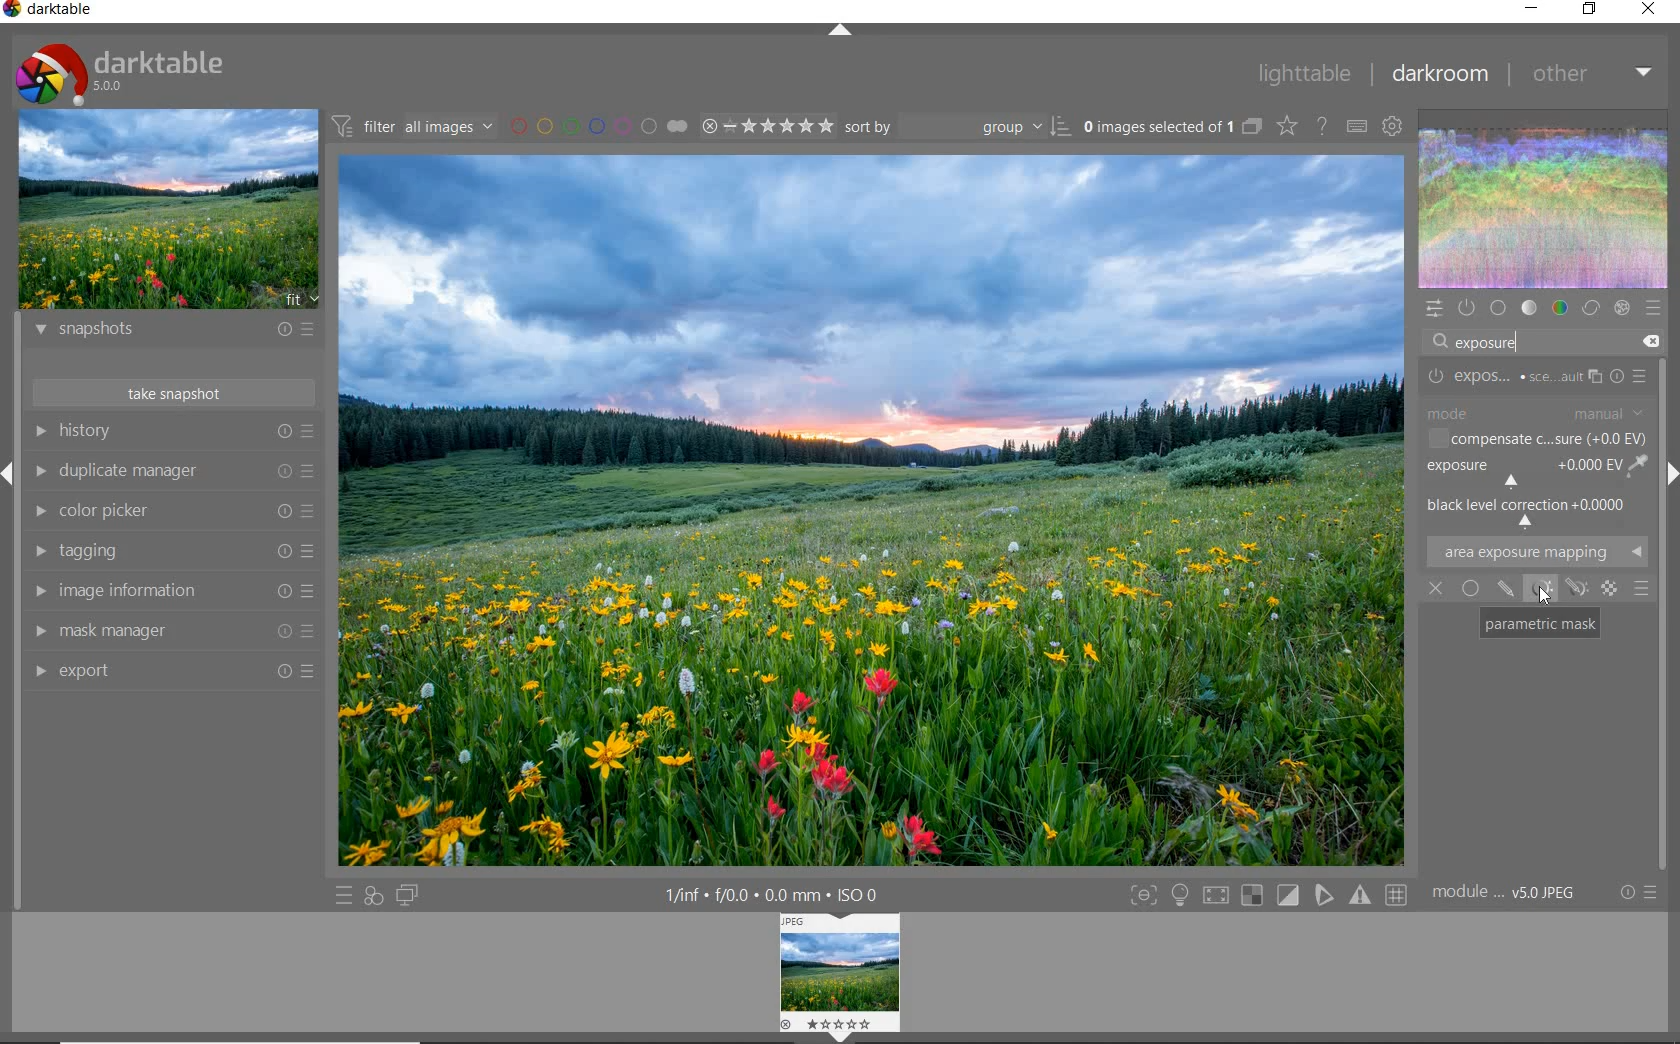  I want to click on color, so click(1561, 306).